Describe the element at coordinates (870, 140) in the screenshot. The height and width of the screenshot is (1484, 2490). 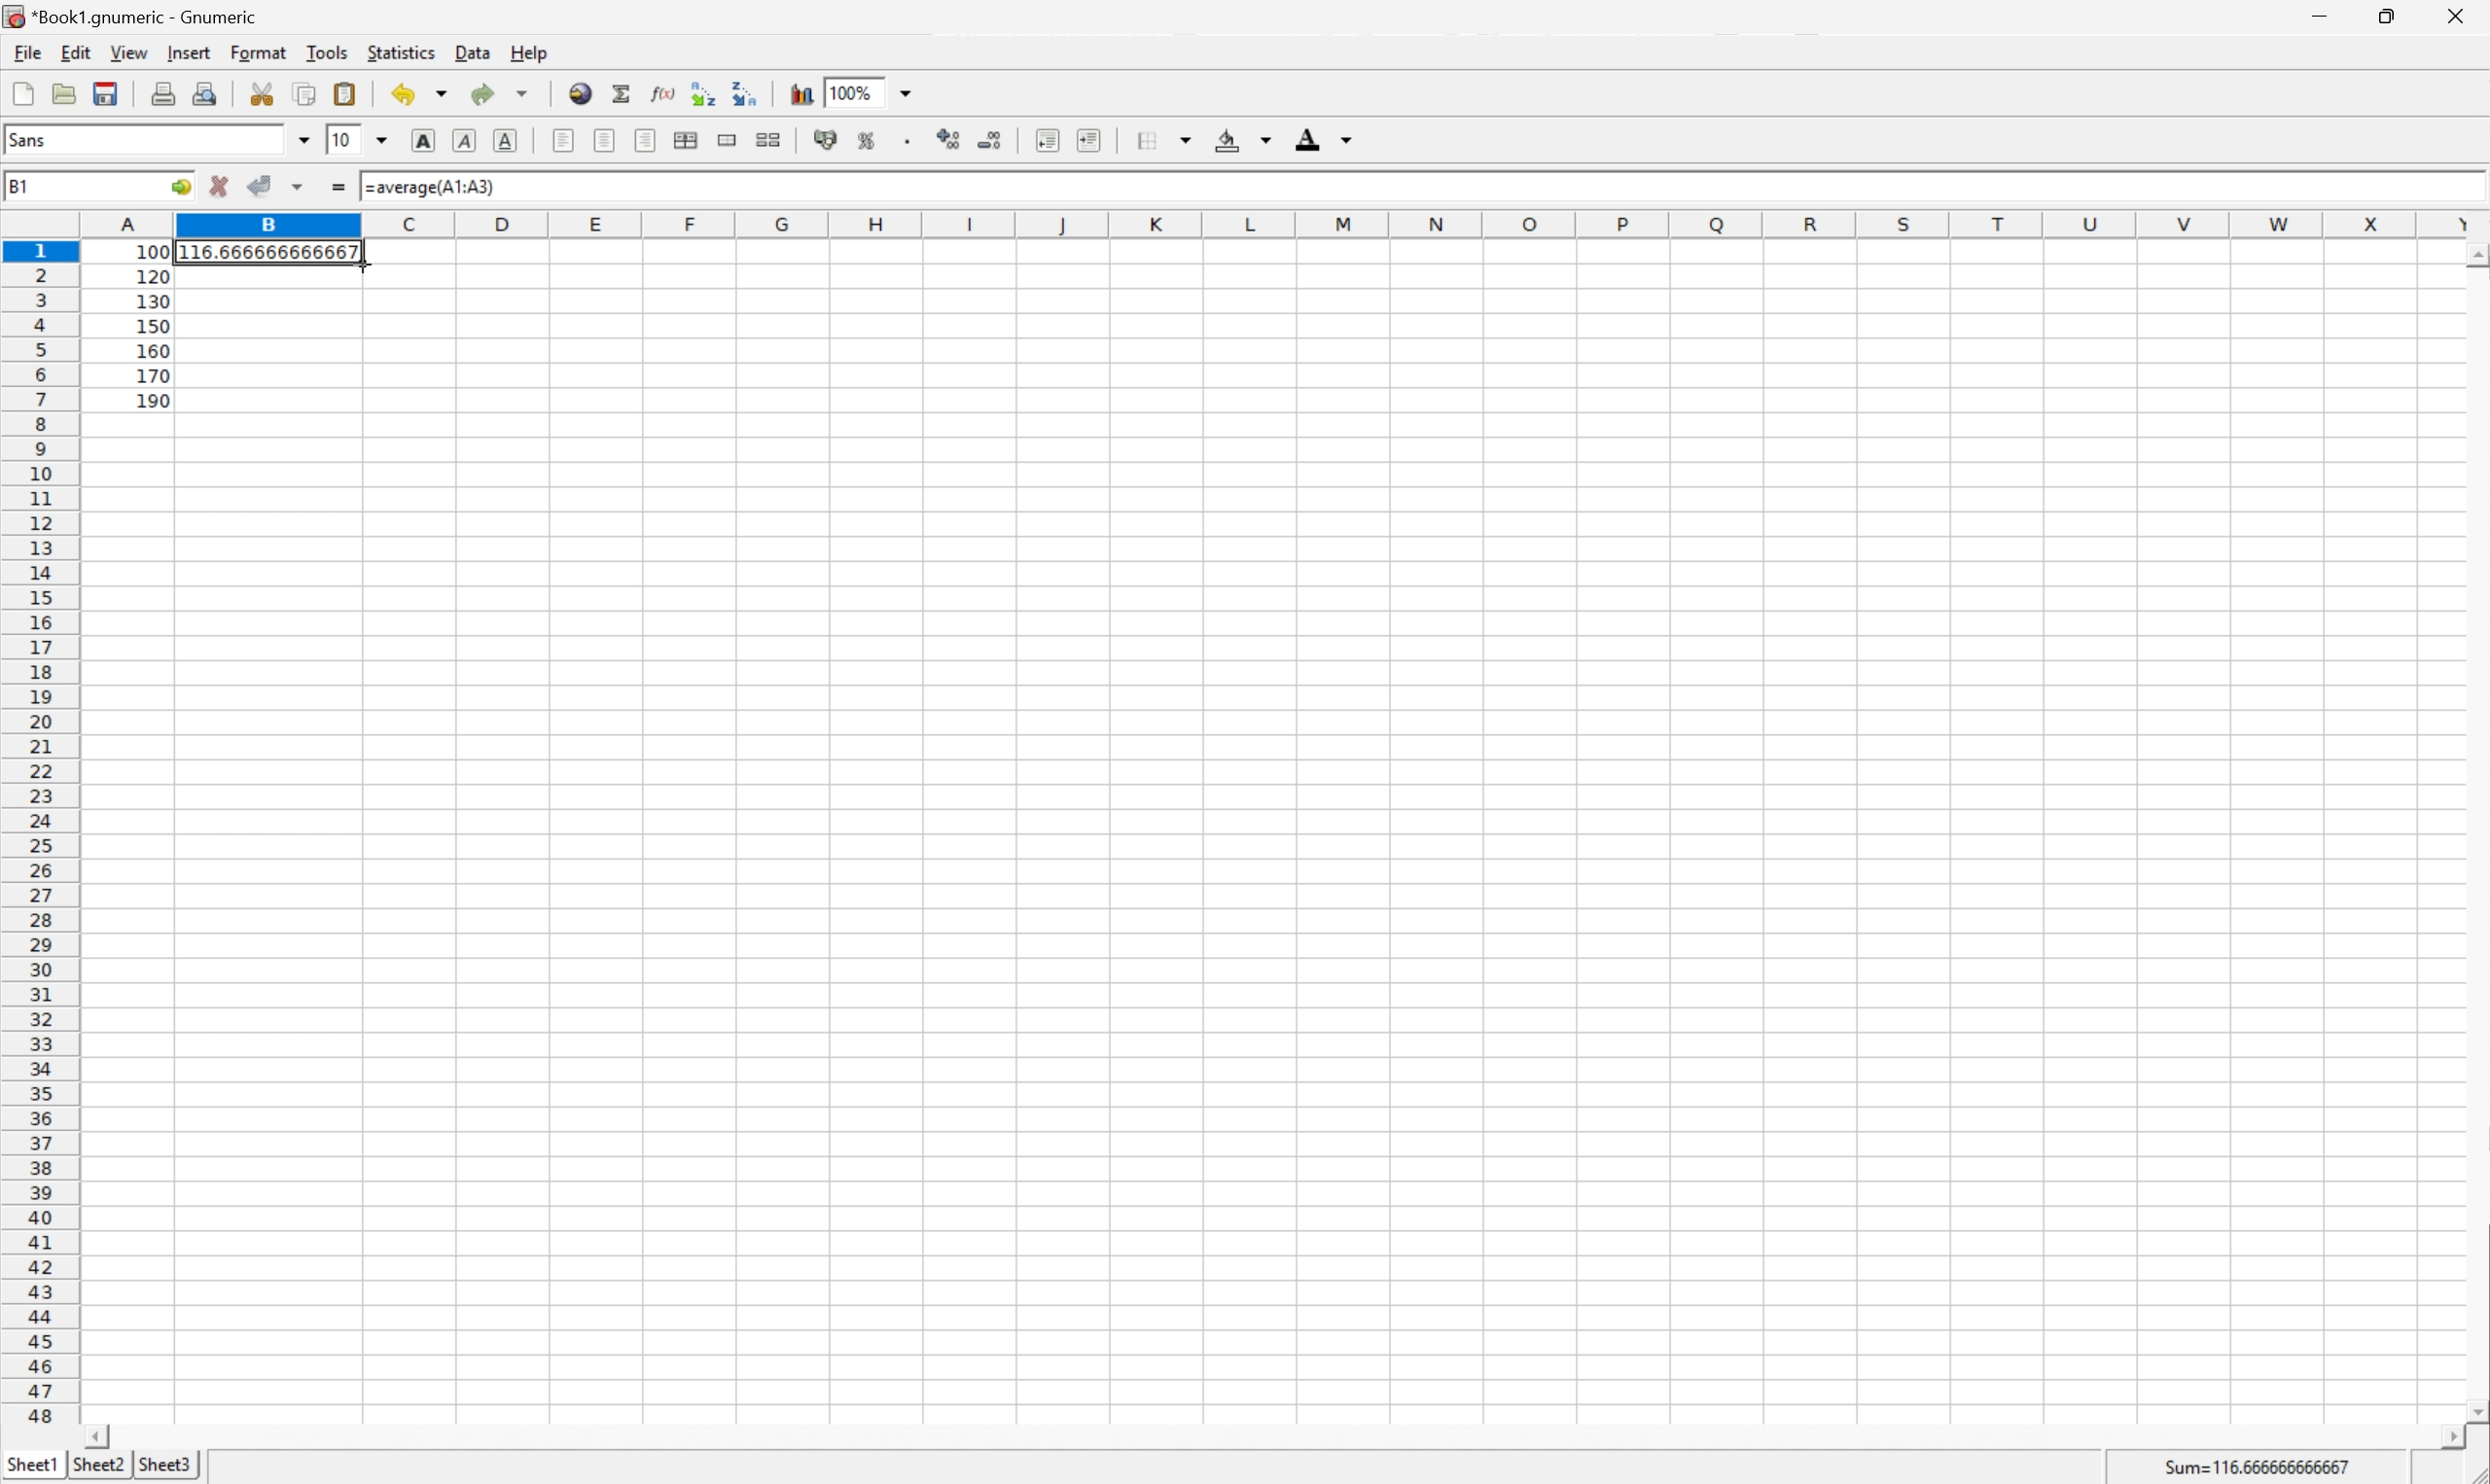
I see `Format the selection as percentage` at that location.